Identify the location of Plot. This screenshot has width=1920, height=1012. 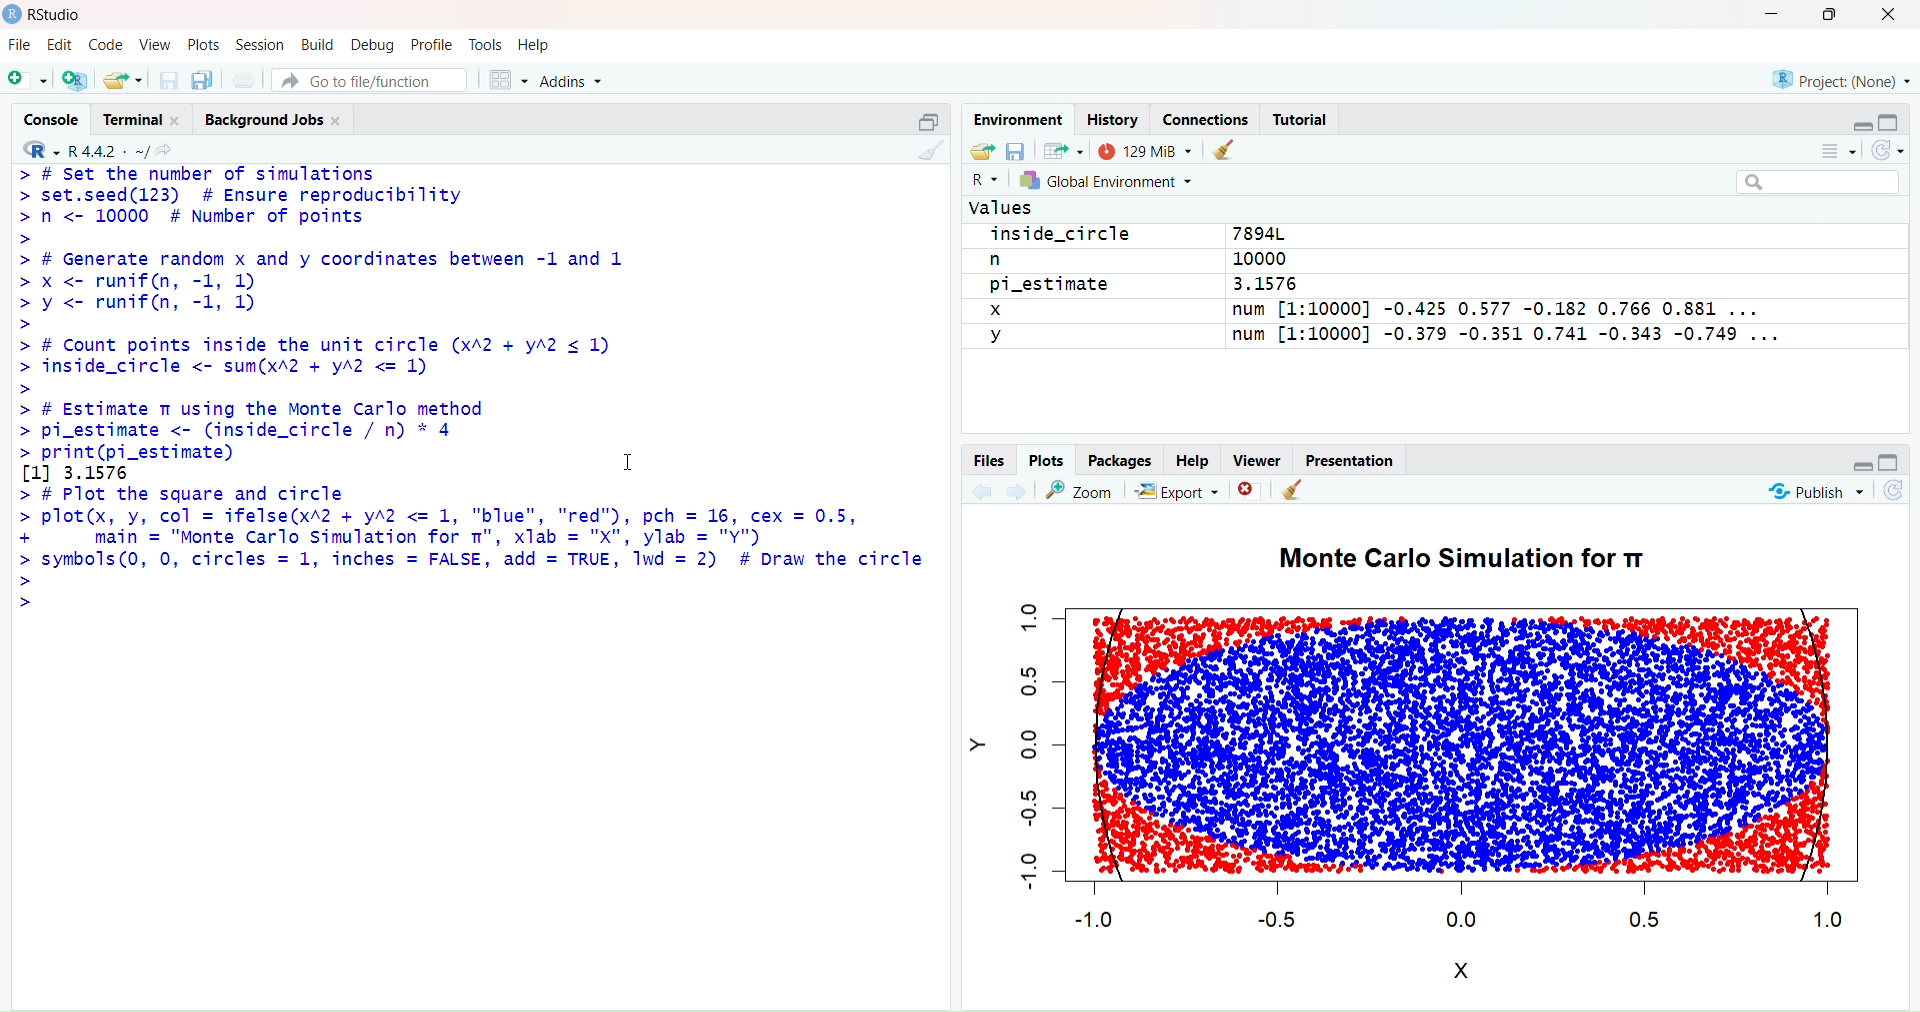
(1443, 769).